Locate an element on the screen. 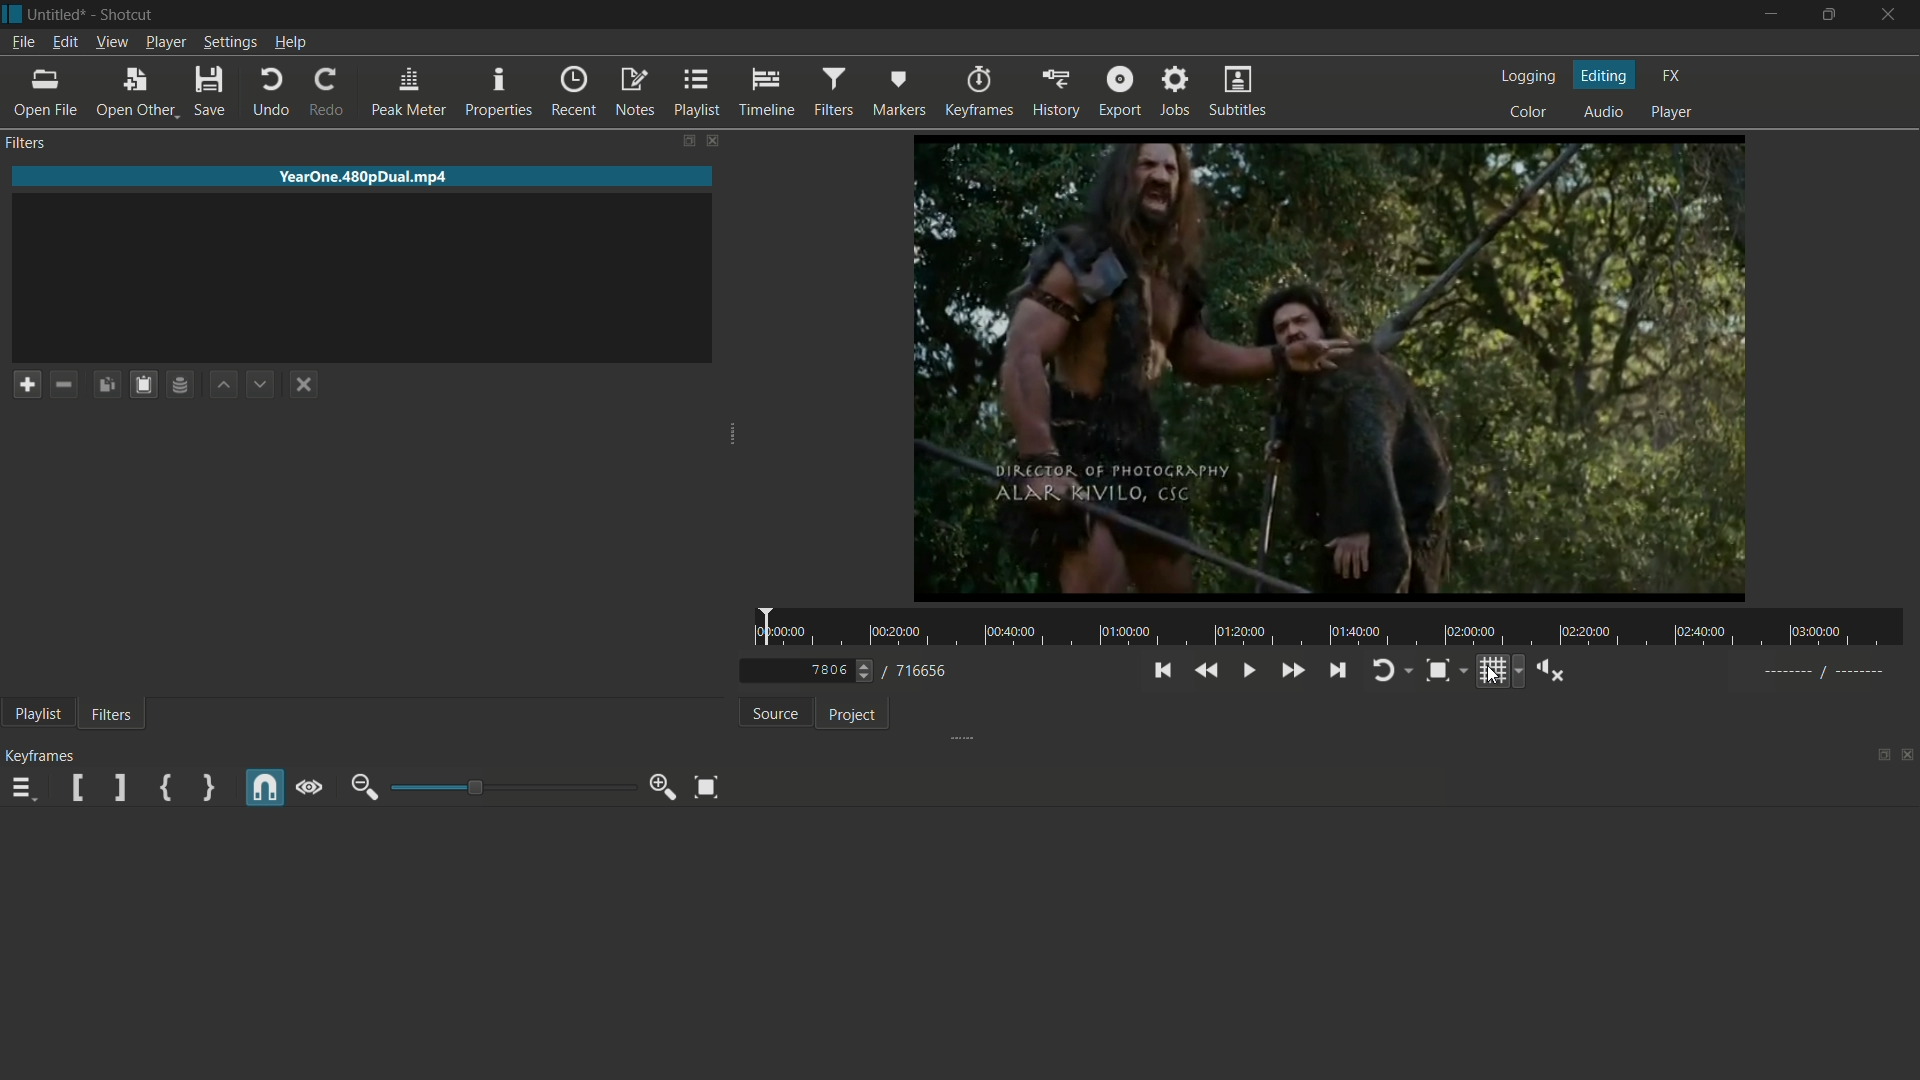 The width and height of the screenshot is (1920, 1080). set filter end is located at coordinates (118, 788).